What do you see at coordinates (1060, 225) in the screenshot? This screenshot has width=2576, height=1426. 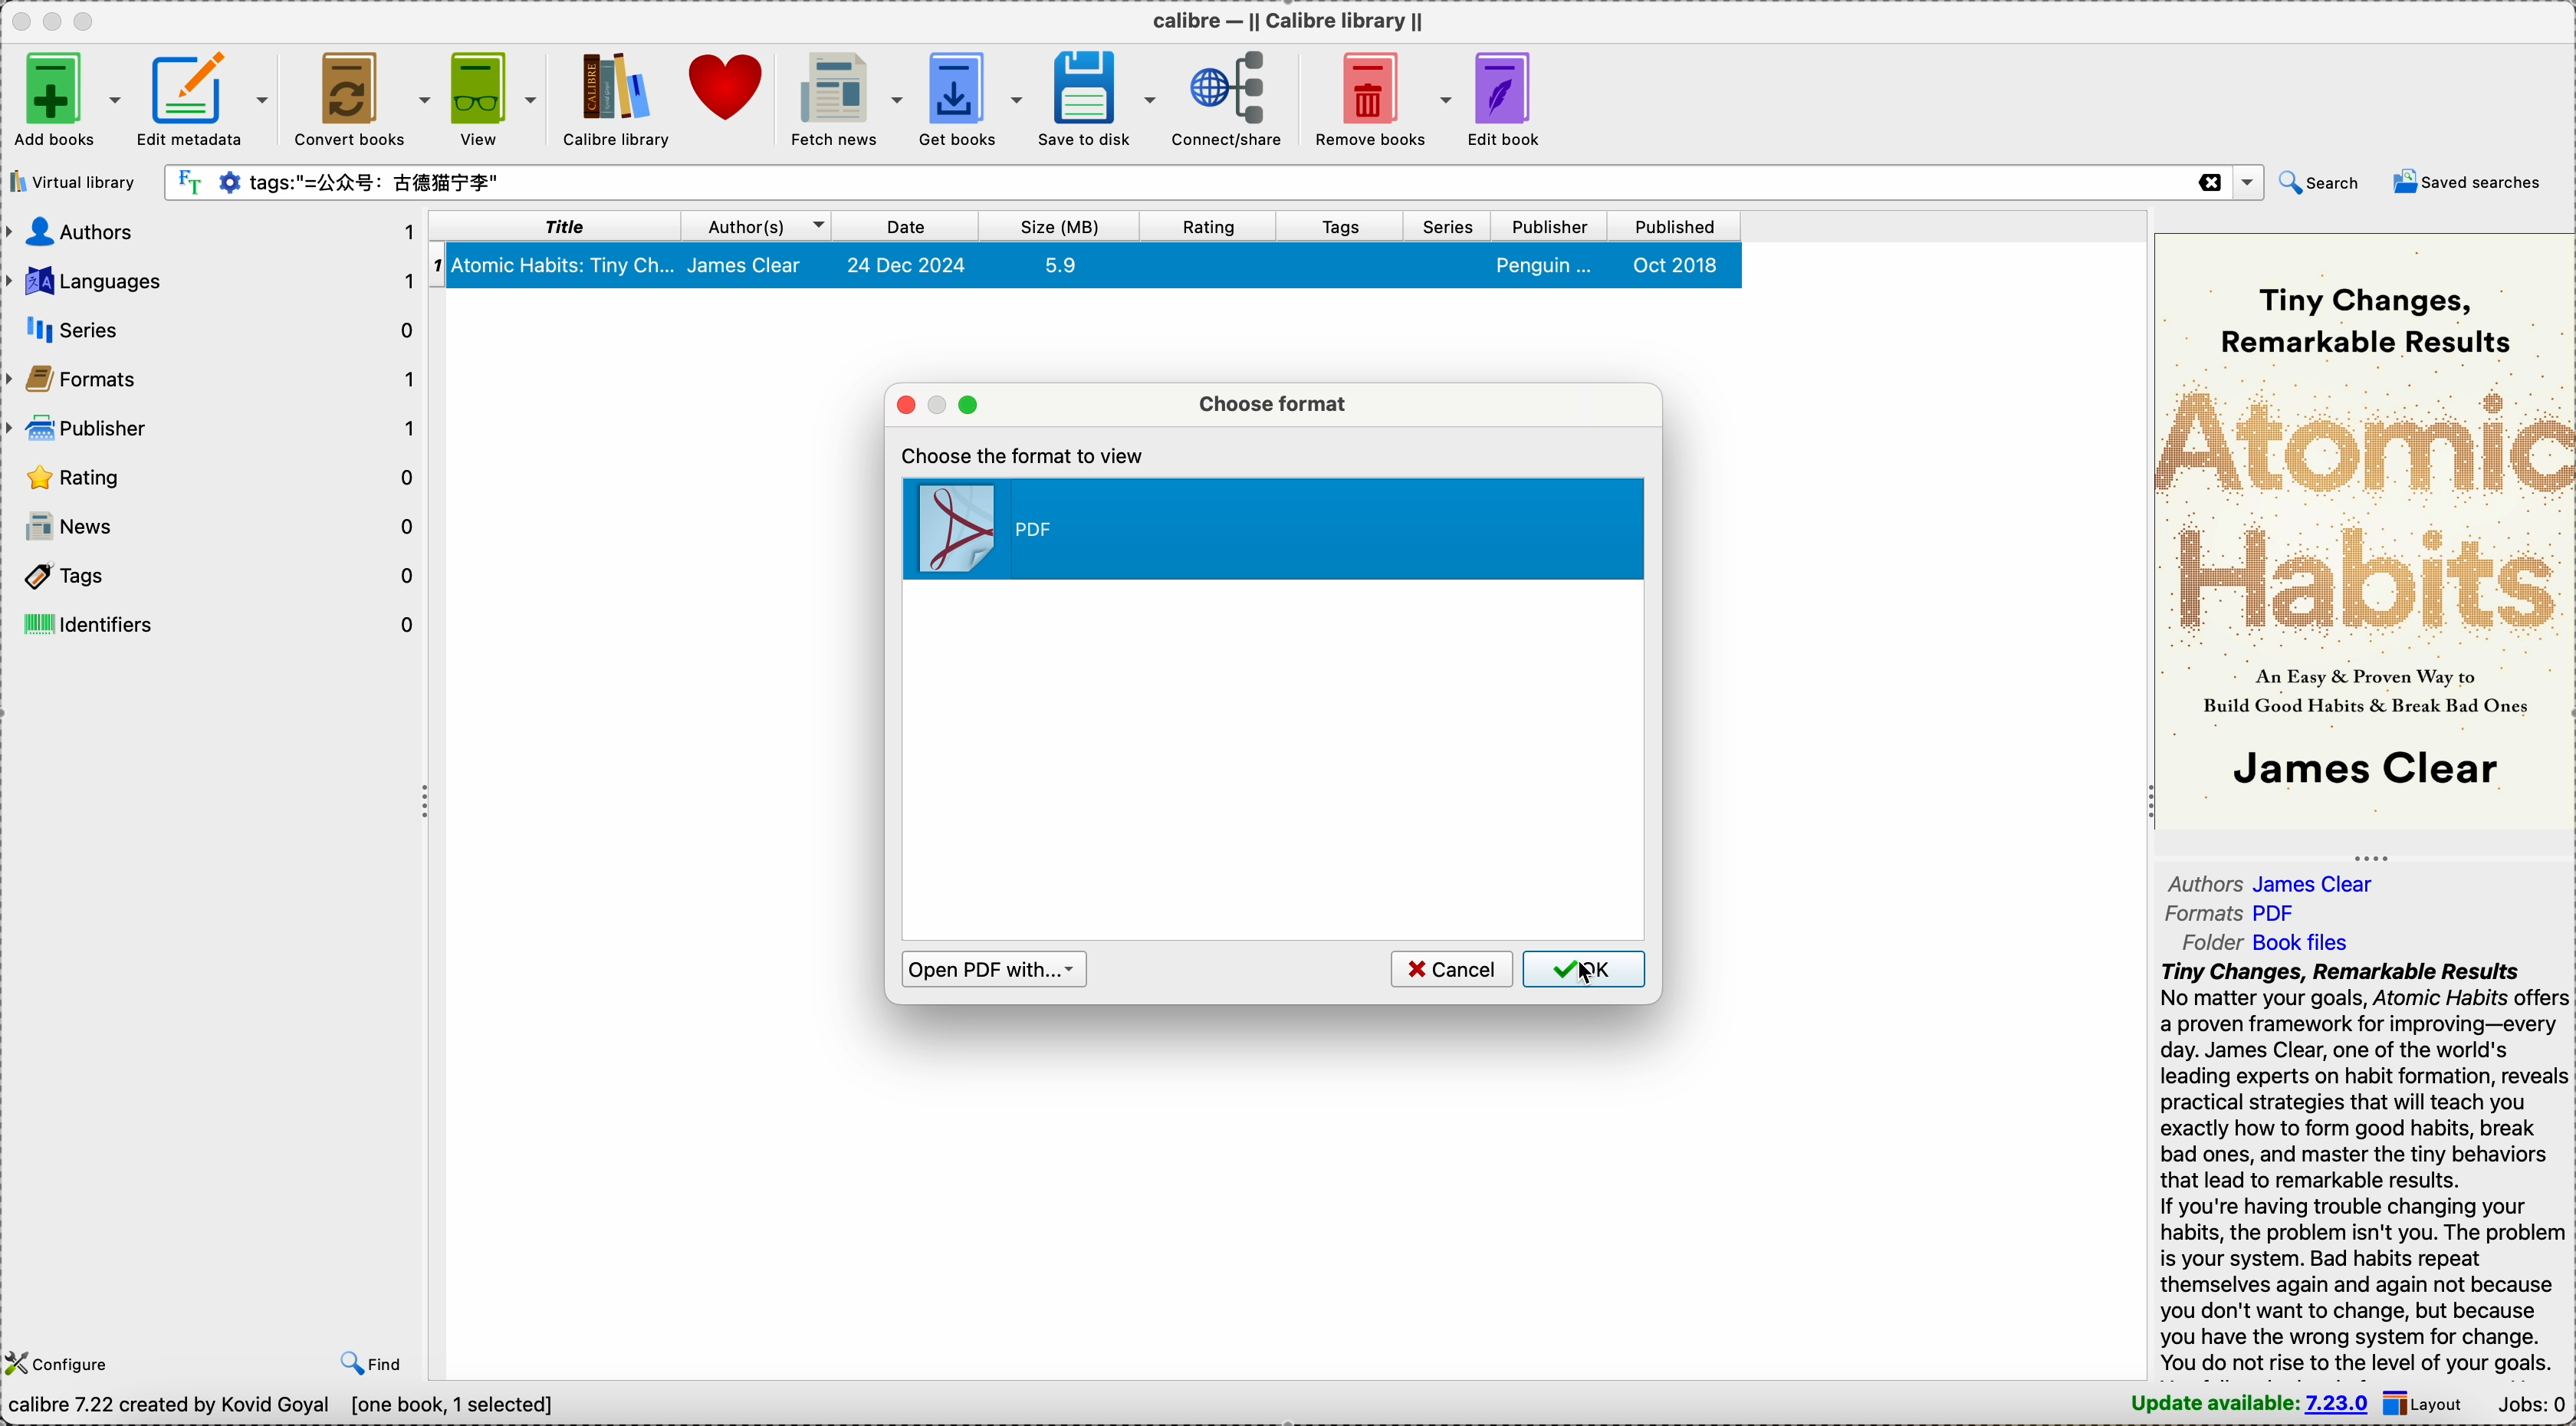 I see `size` at bounding box center [1060, 225].